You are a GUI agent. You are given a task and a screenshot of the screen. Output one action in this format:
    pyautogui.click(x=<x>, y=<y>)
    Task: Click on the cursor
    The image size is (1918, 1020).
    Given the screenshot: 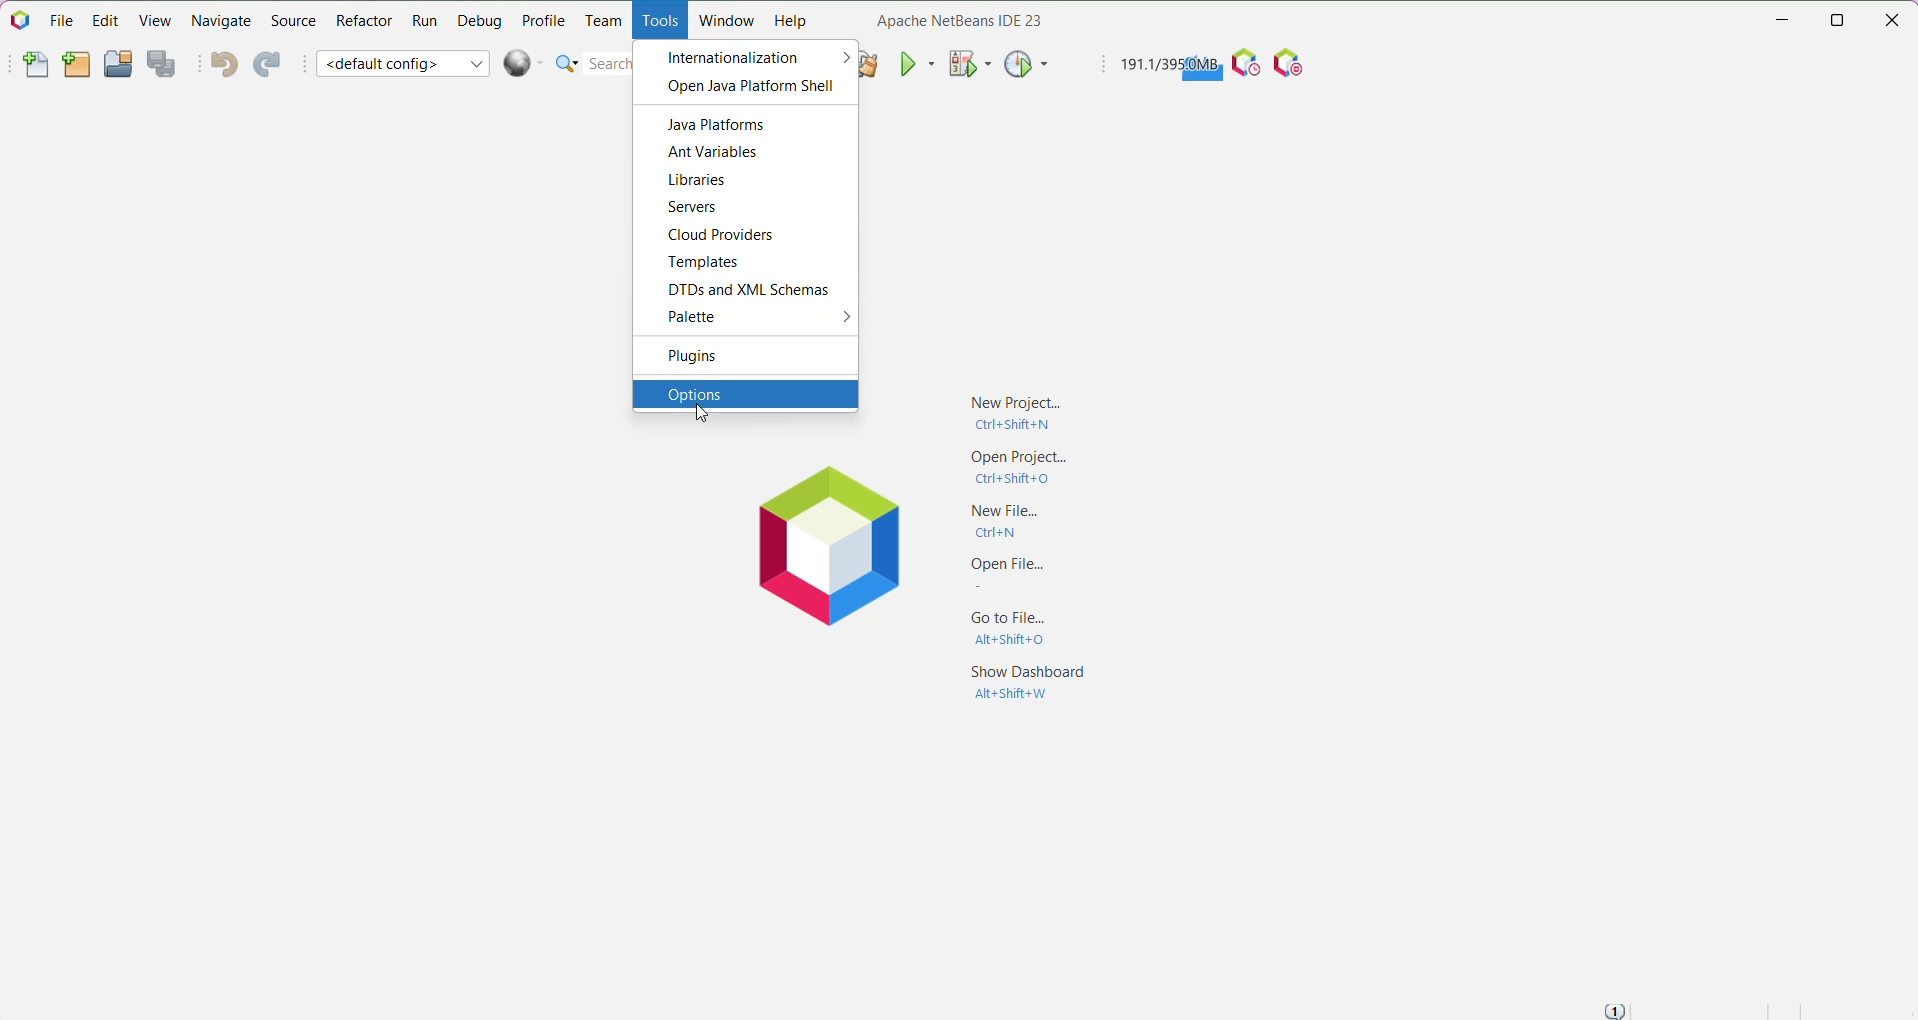 What is the action you would take?
    pyautogui.click(x=698, y=416)
    